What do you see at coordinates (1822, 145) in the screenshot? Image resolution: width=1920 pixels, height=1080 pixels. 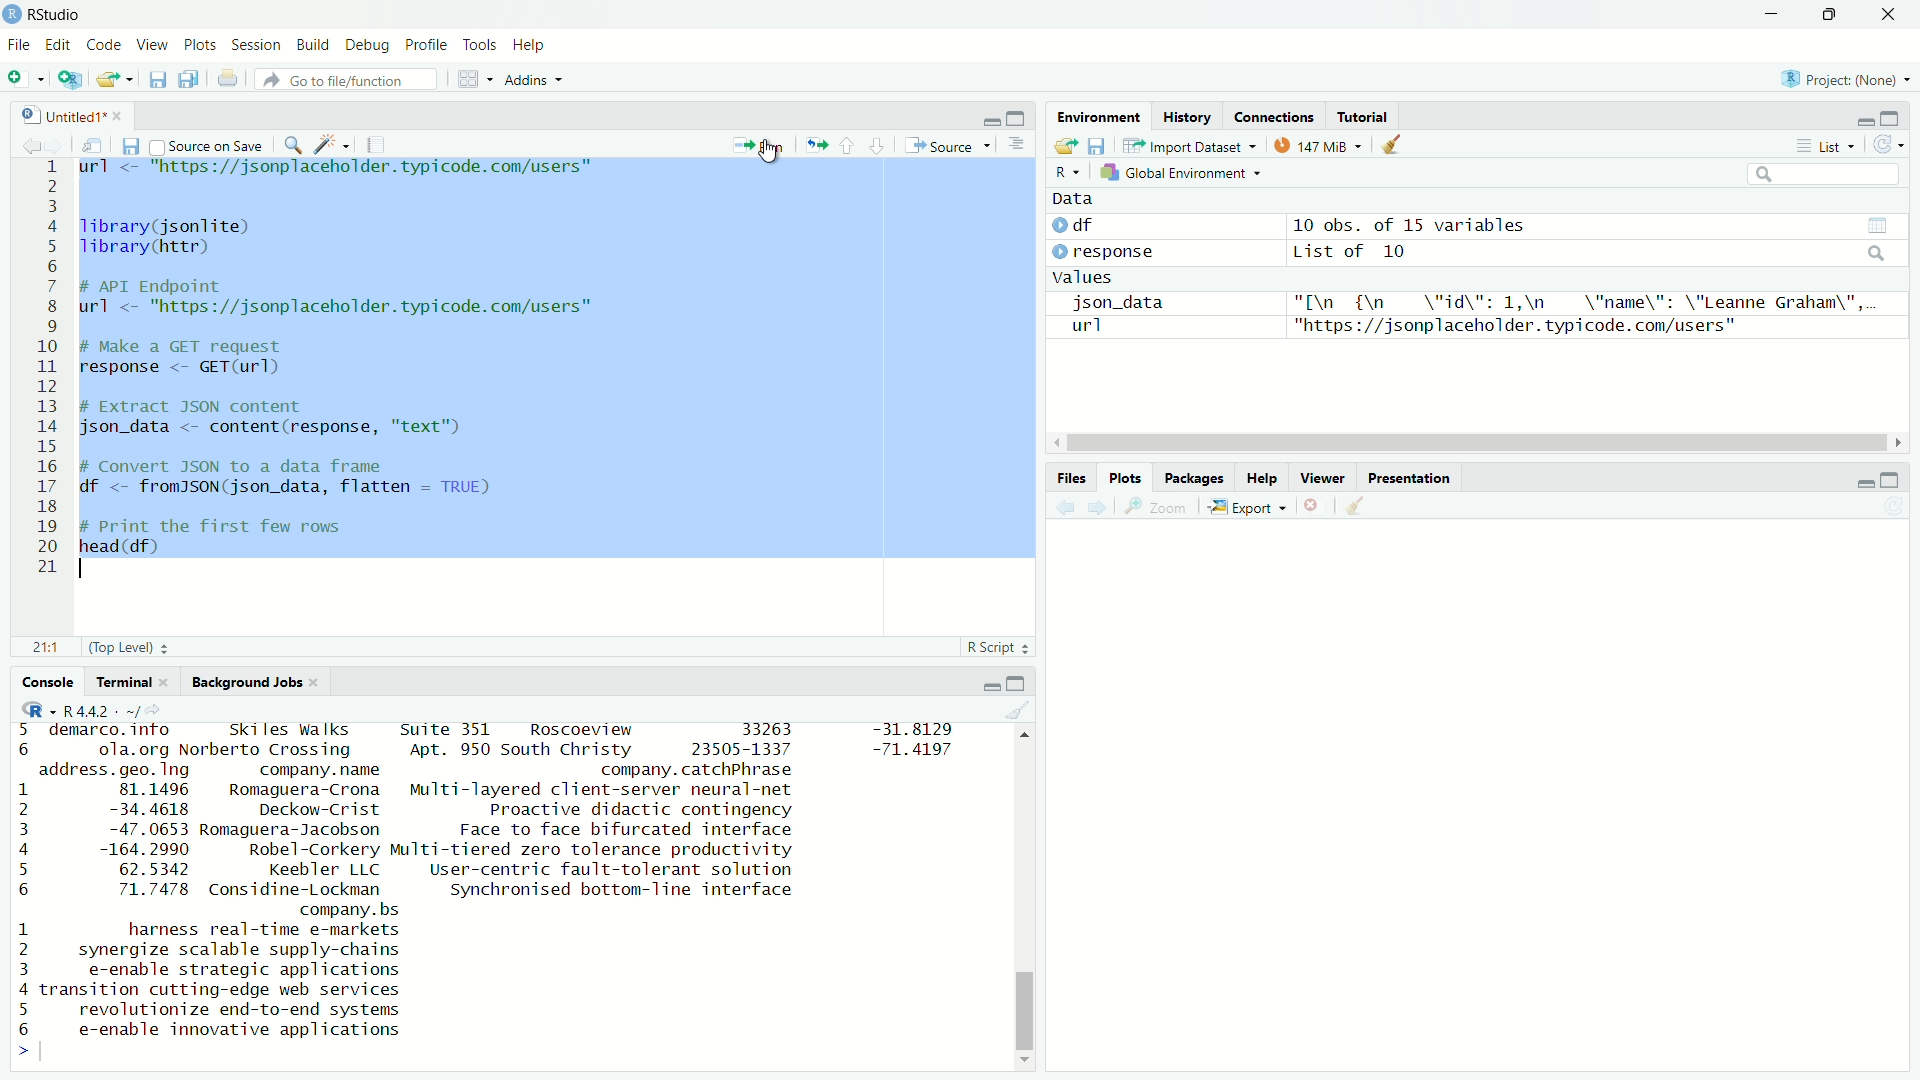 I see `List ` at bounding box center [1822, 145].